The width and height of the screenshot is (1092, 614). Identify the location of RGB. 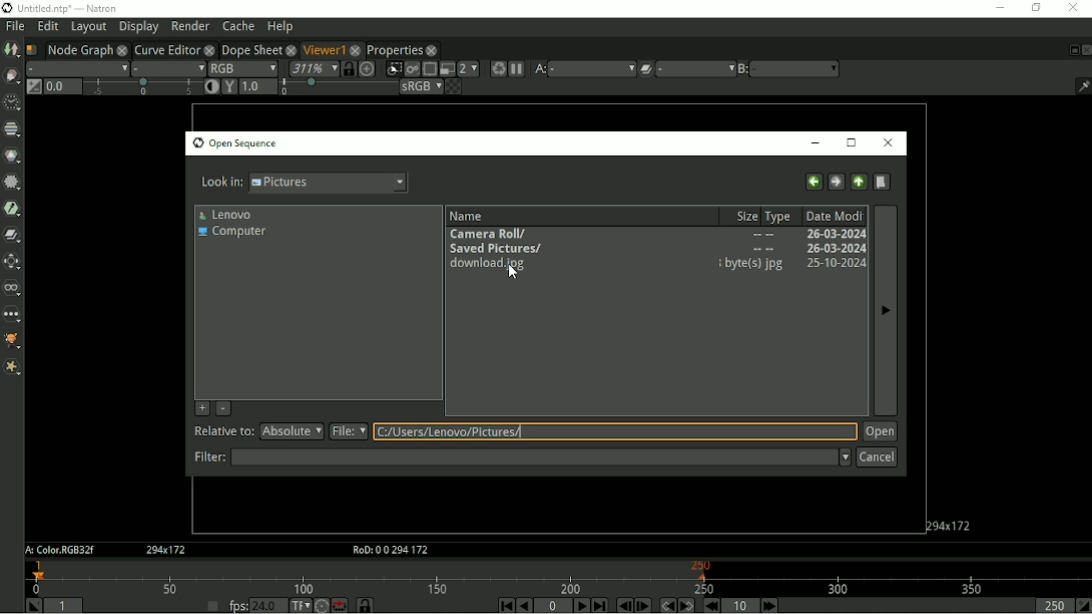
(243, 67).